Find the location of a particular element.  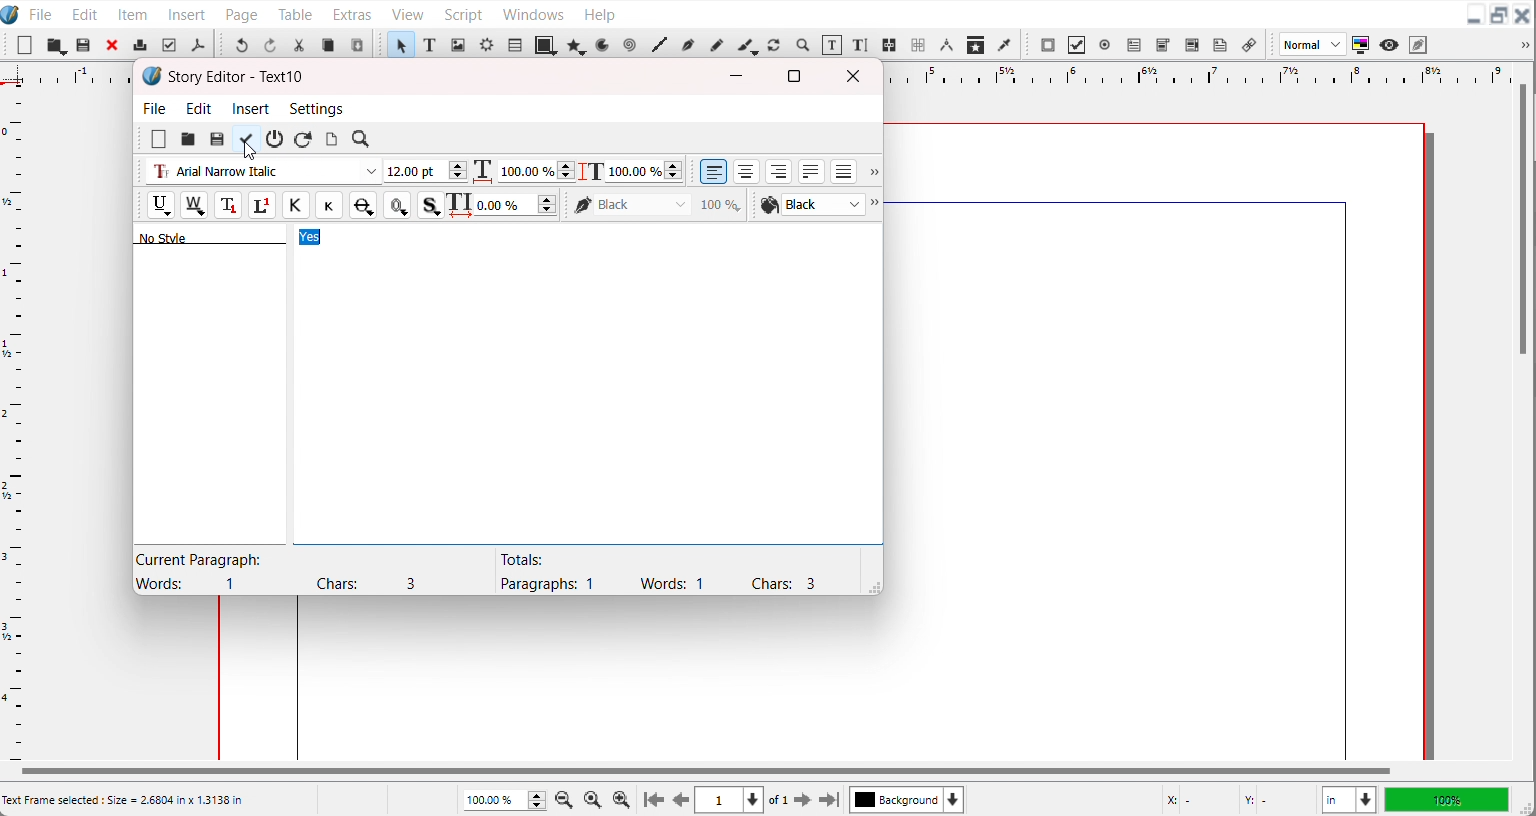

Underline is located at coordinates (160, 205).